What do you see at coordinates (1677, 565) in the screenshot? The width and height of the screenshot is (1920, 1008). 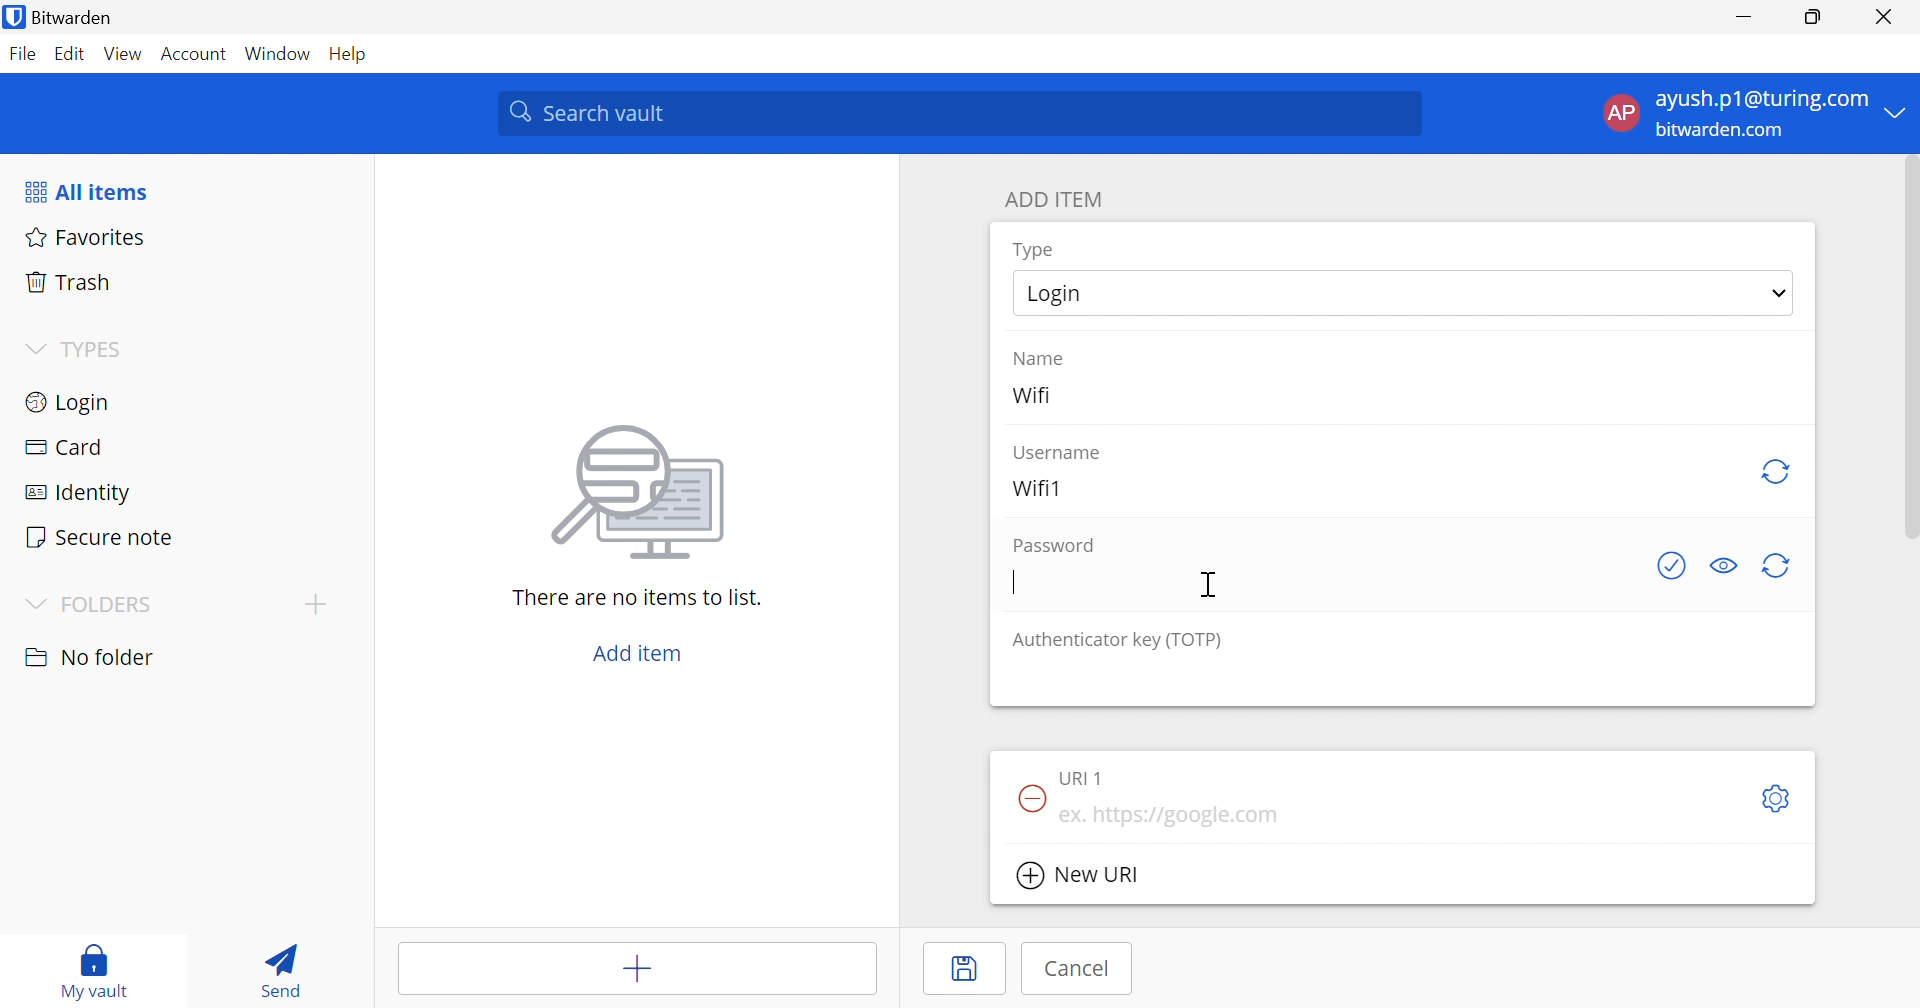 I see `Check if password has been exposed` at bounding box center [1677, 565].